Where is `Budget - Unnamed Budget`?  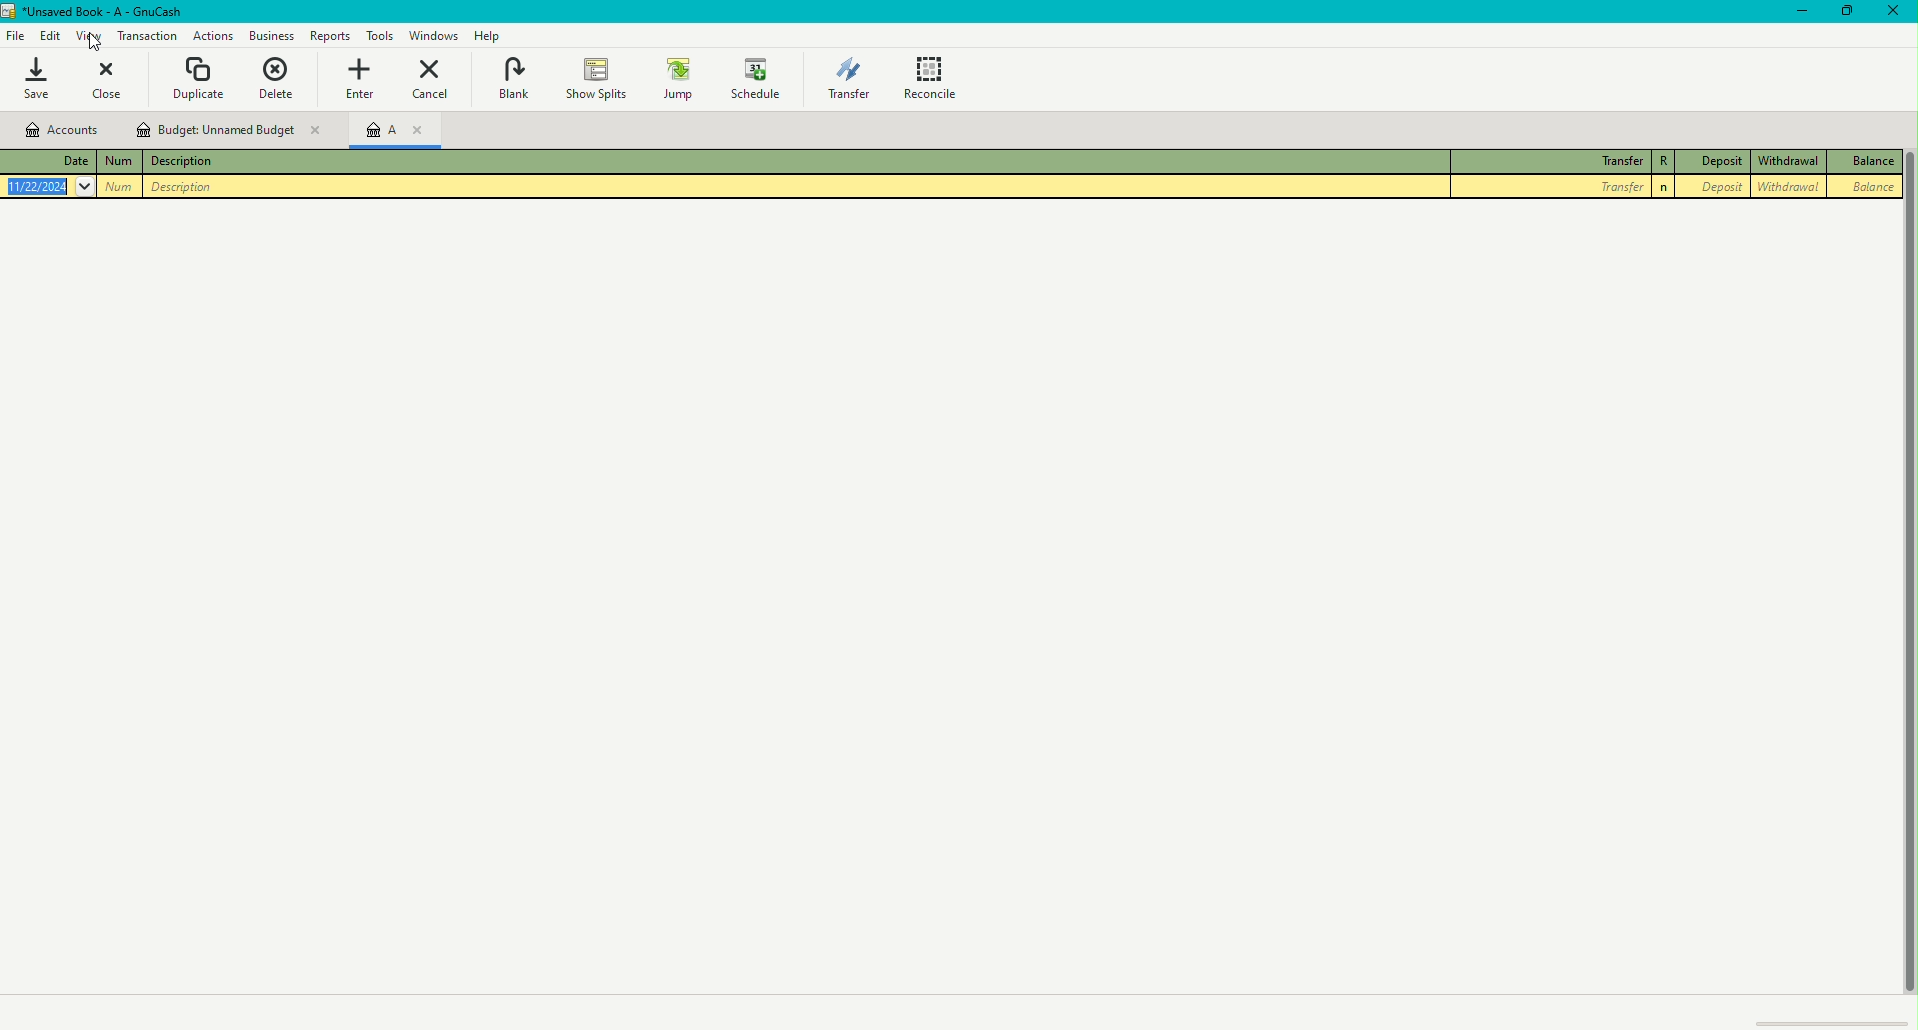 Budget - Unnamed Budget is located at coordinates (230, 130).